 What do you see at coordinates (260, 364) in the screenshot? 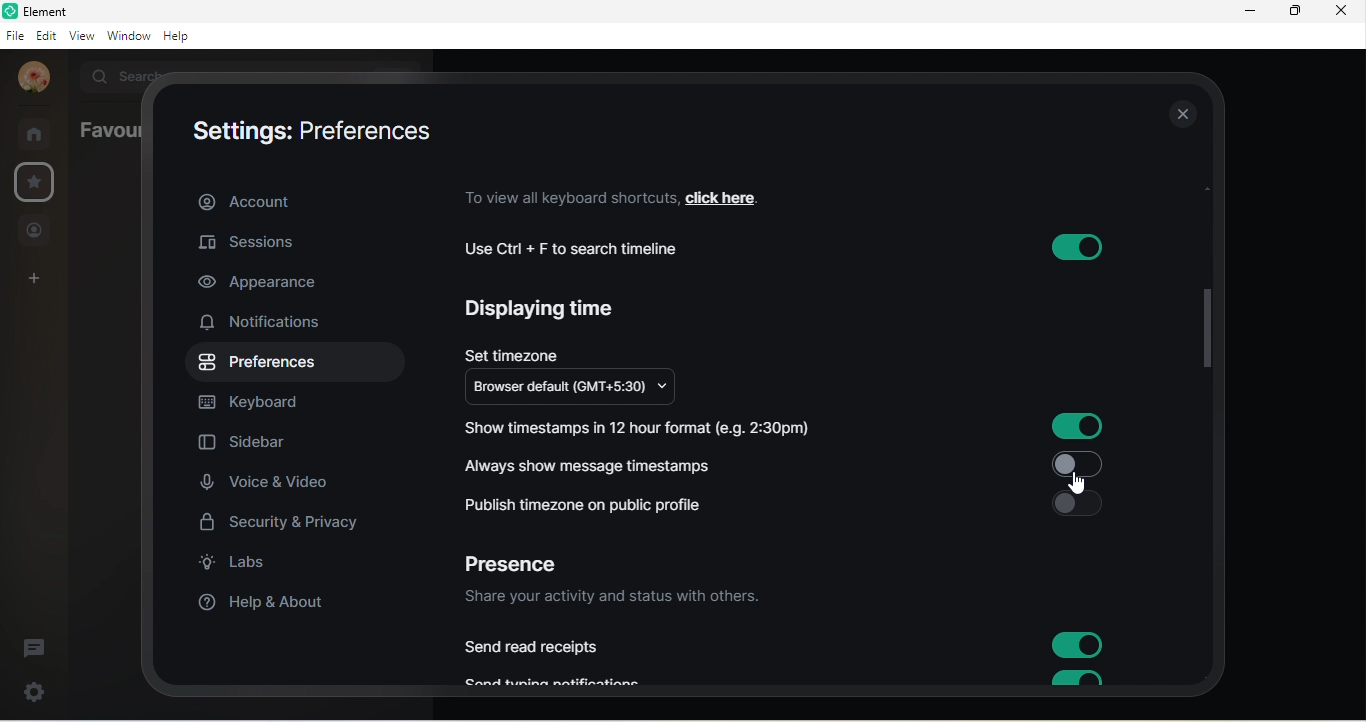
I see `preference` at bounding box center [260, 364].